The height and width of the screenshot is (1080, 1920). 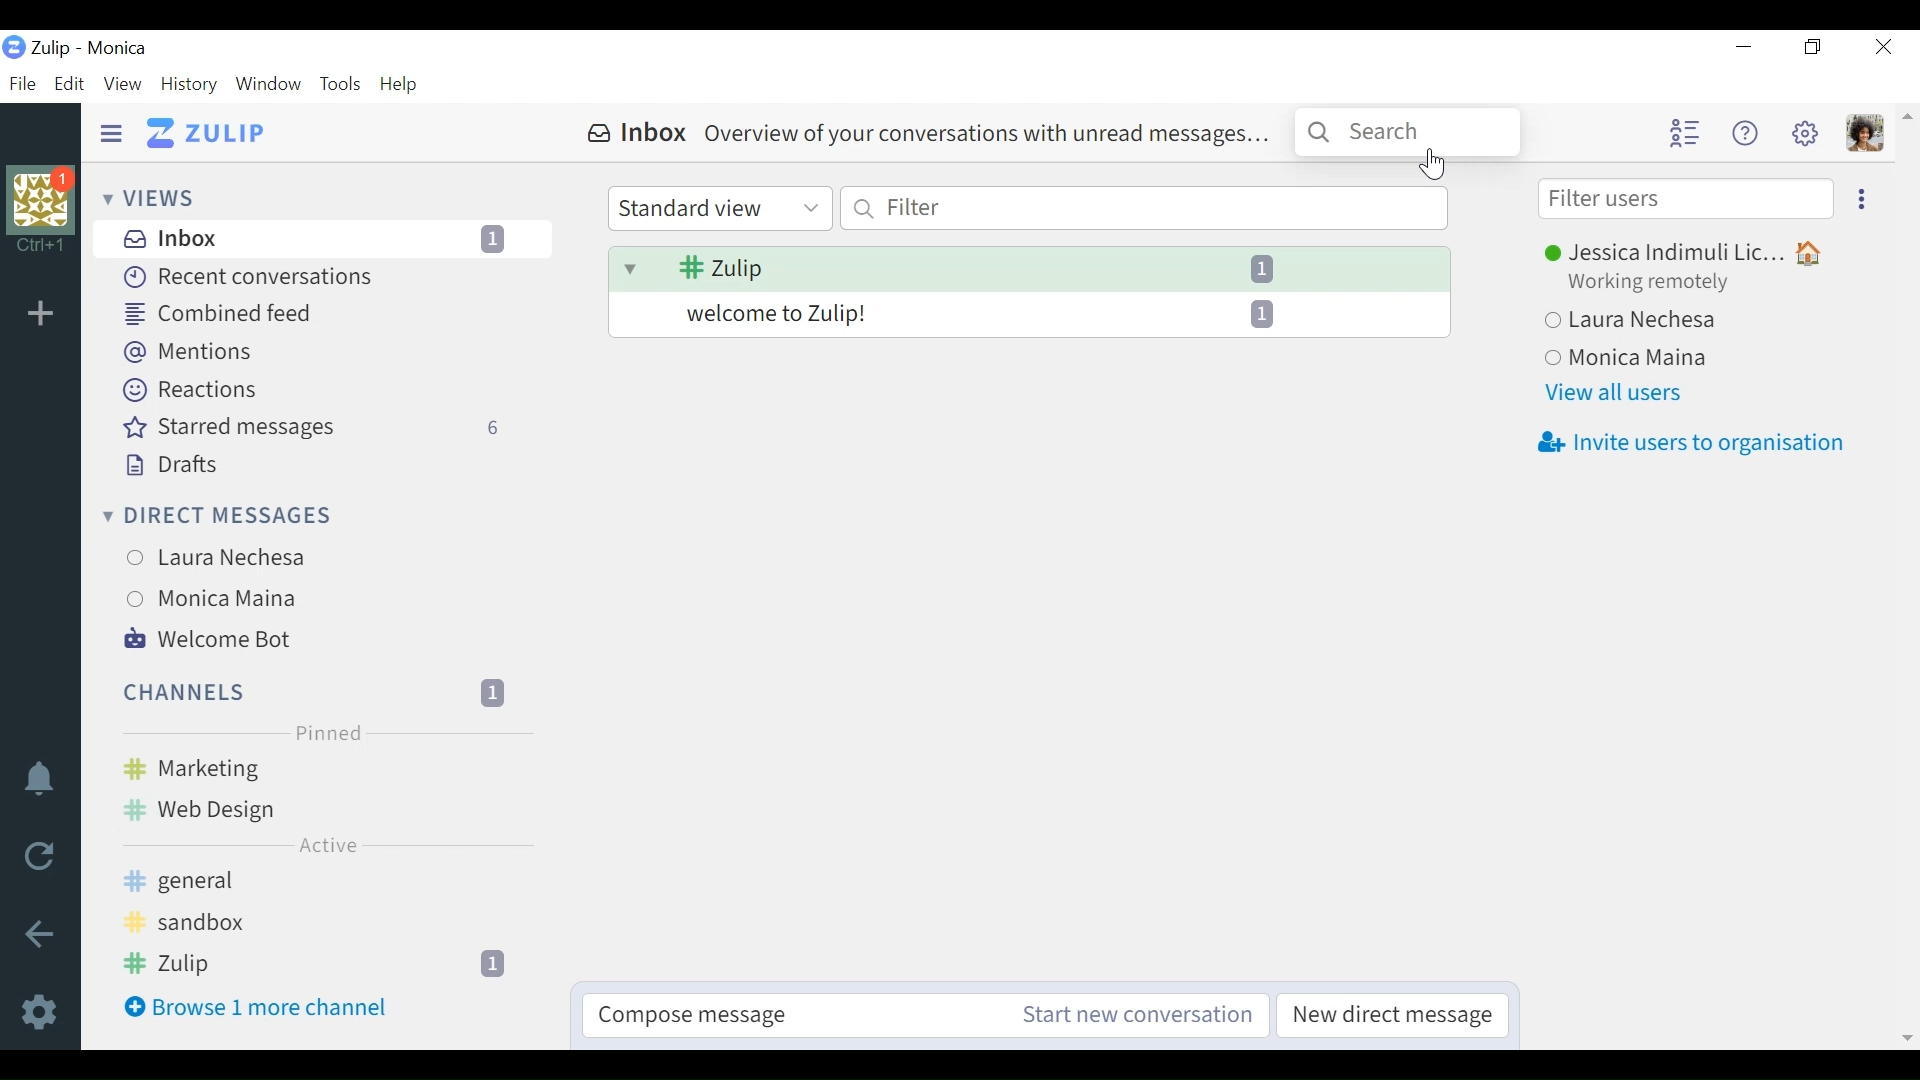 I want to click on New direct message, so click(x=1400, y=1016).